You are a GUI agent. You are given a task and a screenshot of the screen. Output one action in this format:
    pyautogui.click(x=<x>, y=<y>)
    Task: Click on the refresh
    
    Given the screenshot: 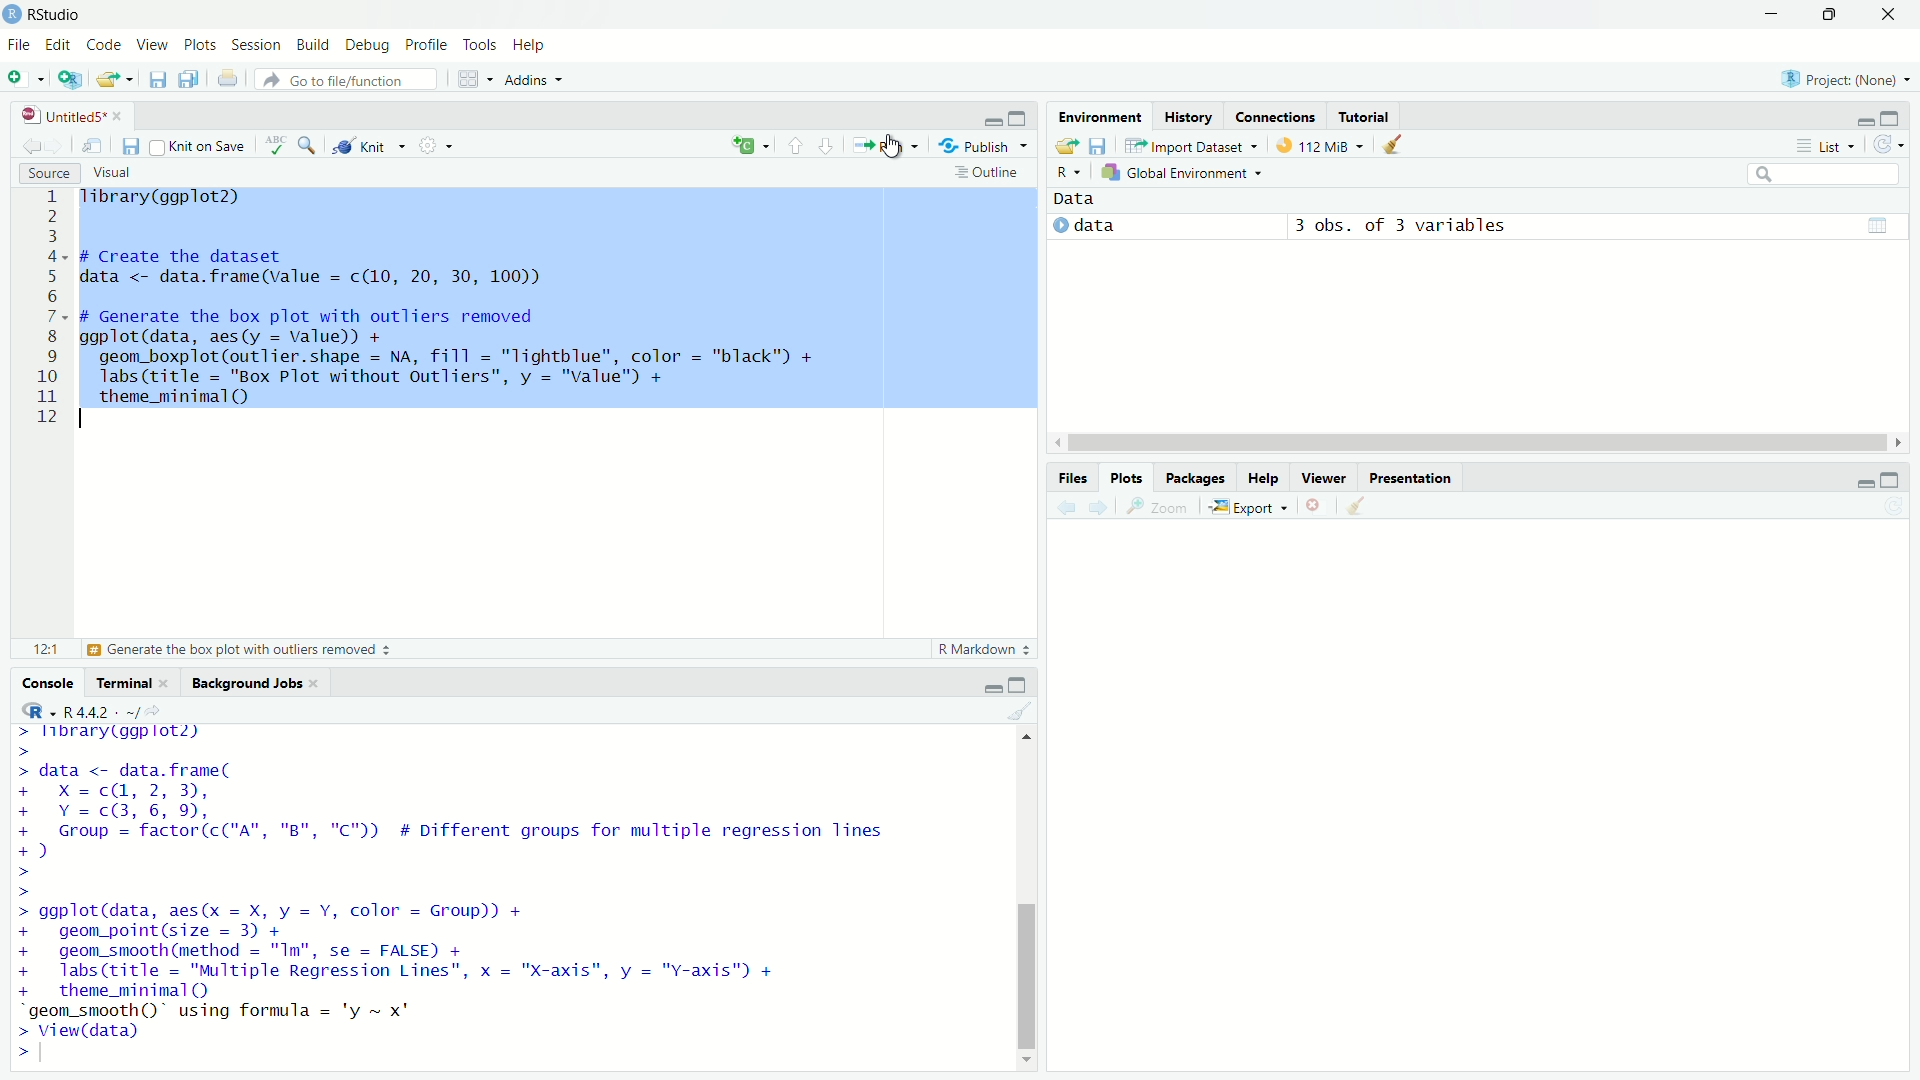 What is the action you would take?
    pyautogui.click(x=1886, y=143)
    